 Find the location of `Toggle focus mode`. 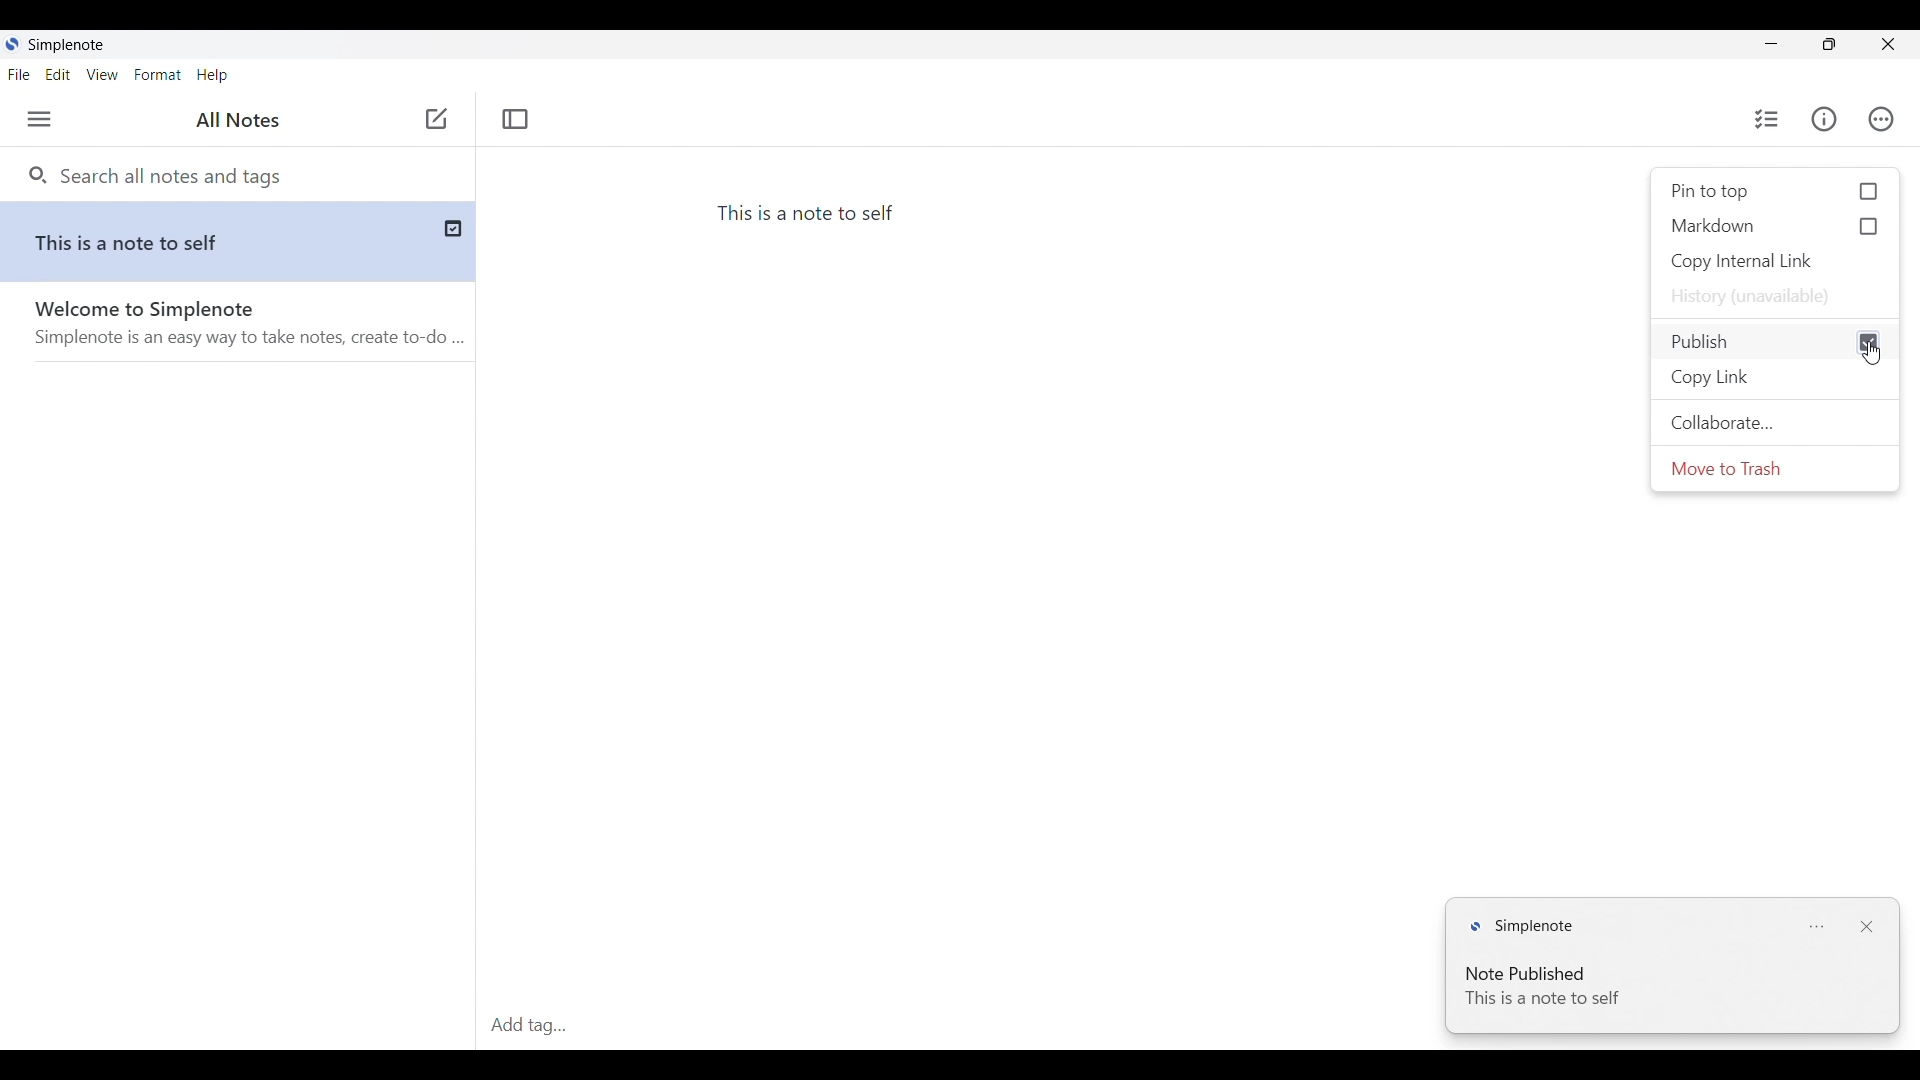

Toggle focus mode is located at coordinates (516, 118).